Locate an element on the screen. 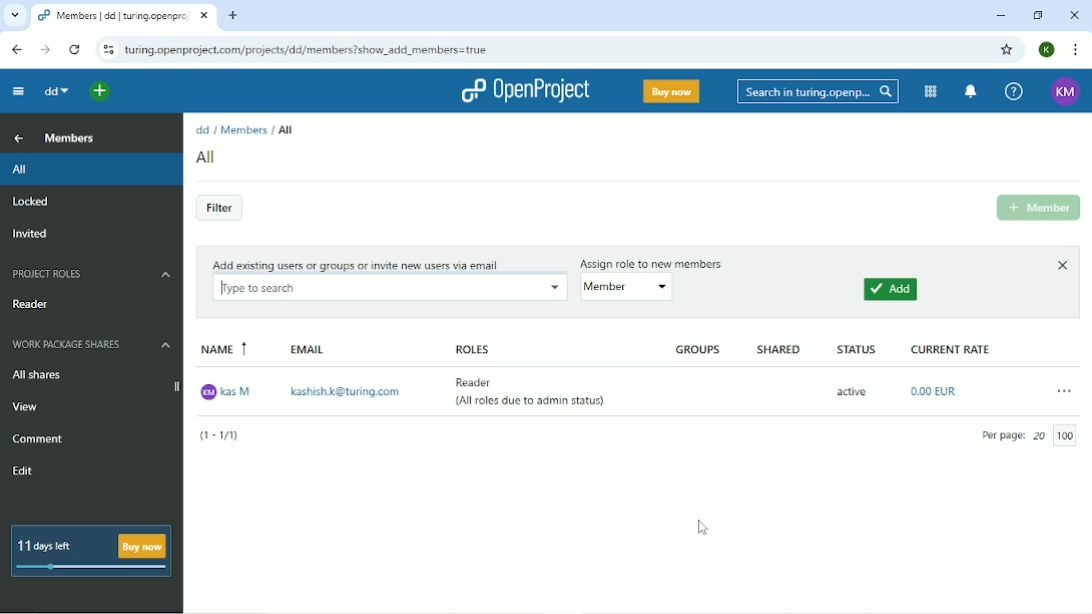  Comment is located at coordinates (38, 439).